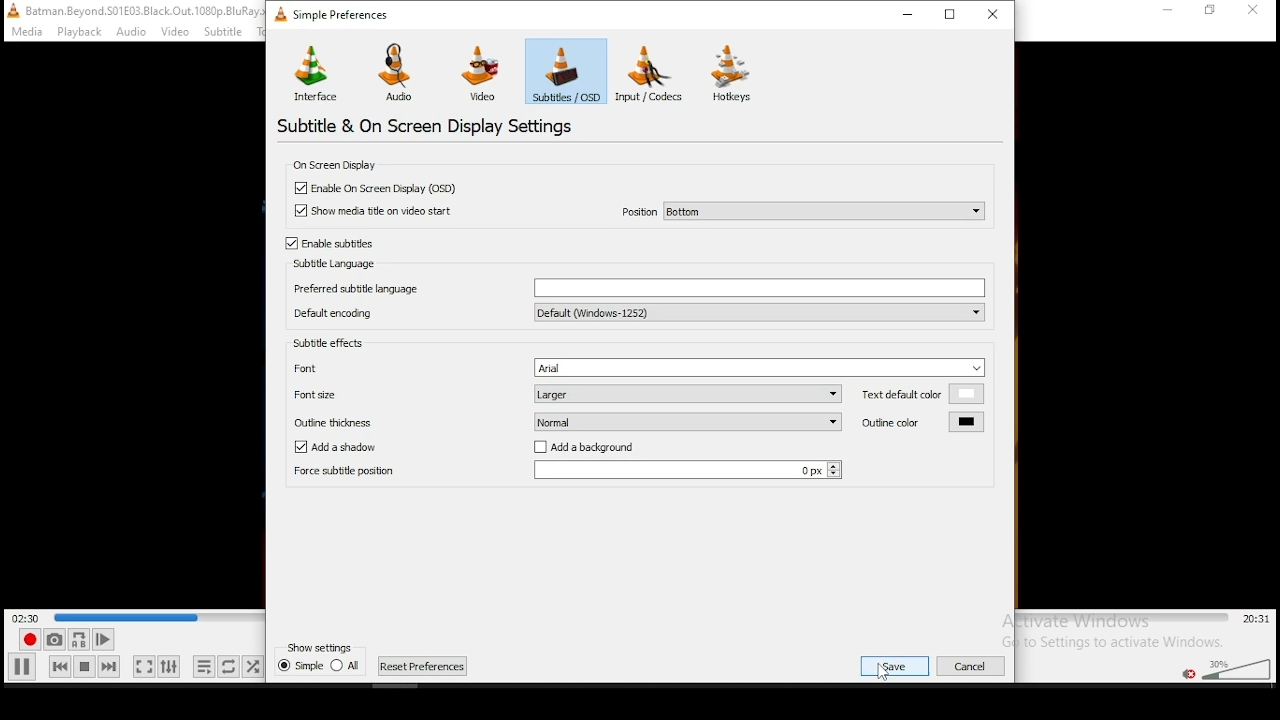  What do you see at coordinates (345, 664) in the screenshot?
I see `all` at bounding box center [345, 664].